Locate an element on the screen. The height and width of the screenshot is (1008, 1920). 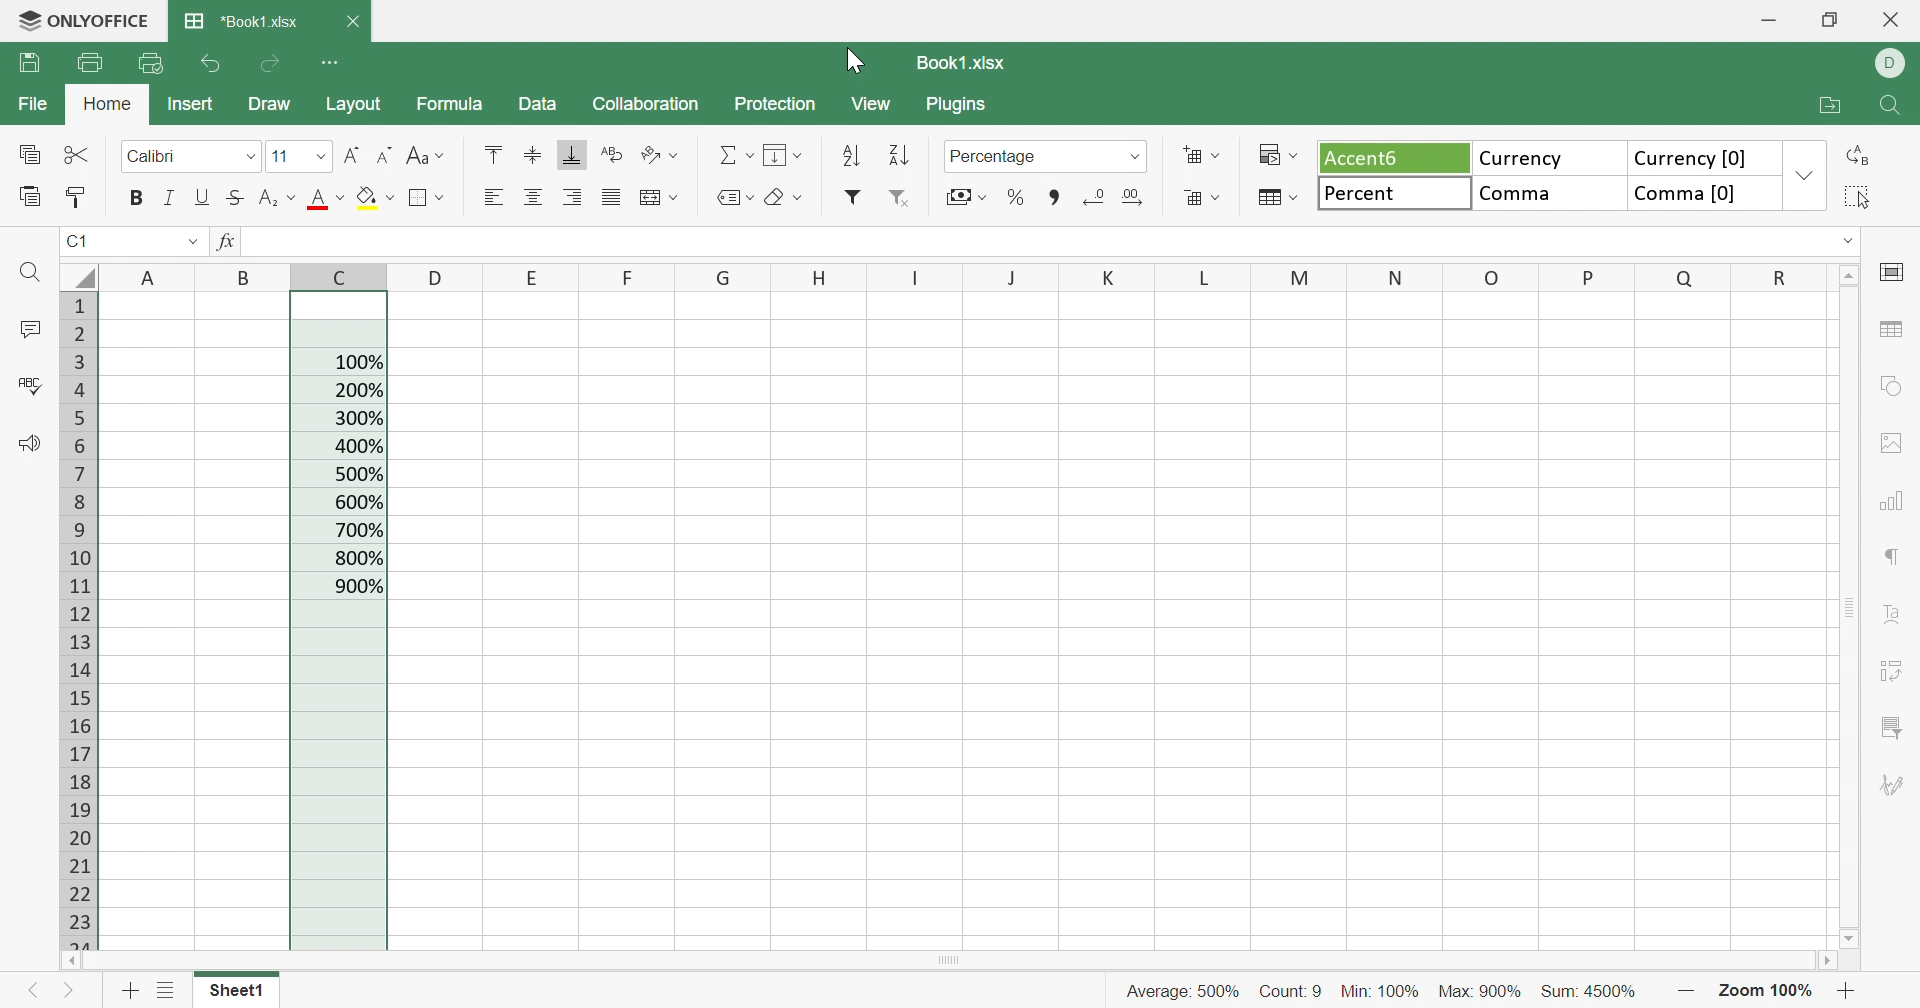
Align Right is located at coordinates (574, 196).